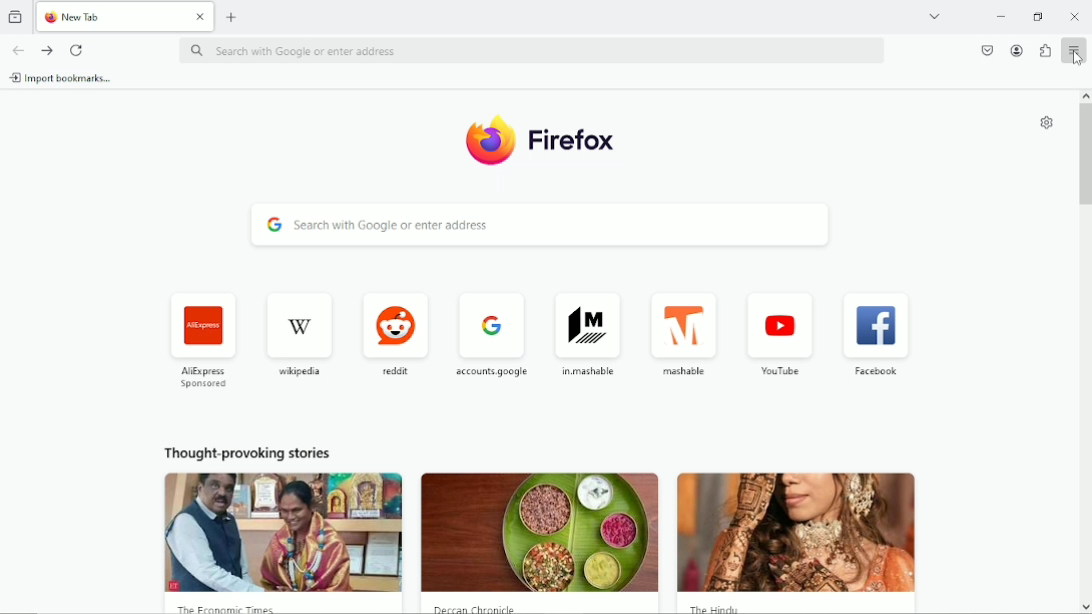  Describe the element at coordinates (112, 16) in the screenshot. I see `new tab` at that location.